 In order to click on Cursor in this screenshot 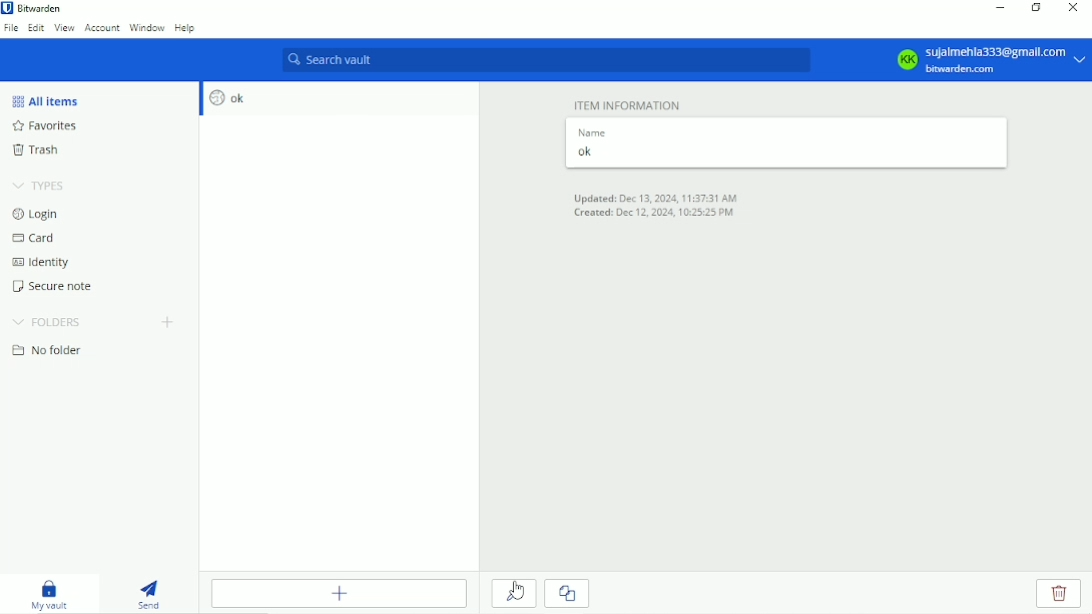, I will do `click(517, 592)`.